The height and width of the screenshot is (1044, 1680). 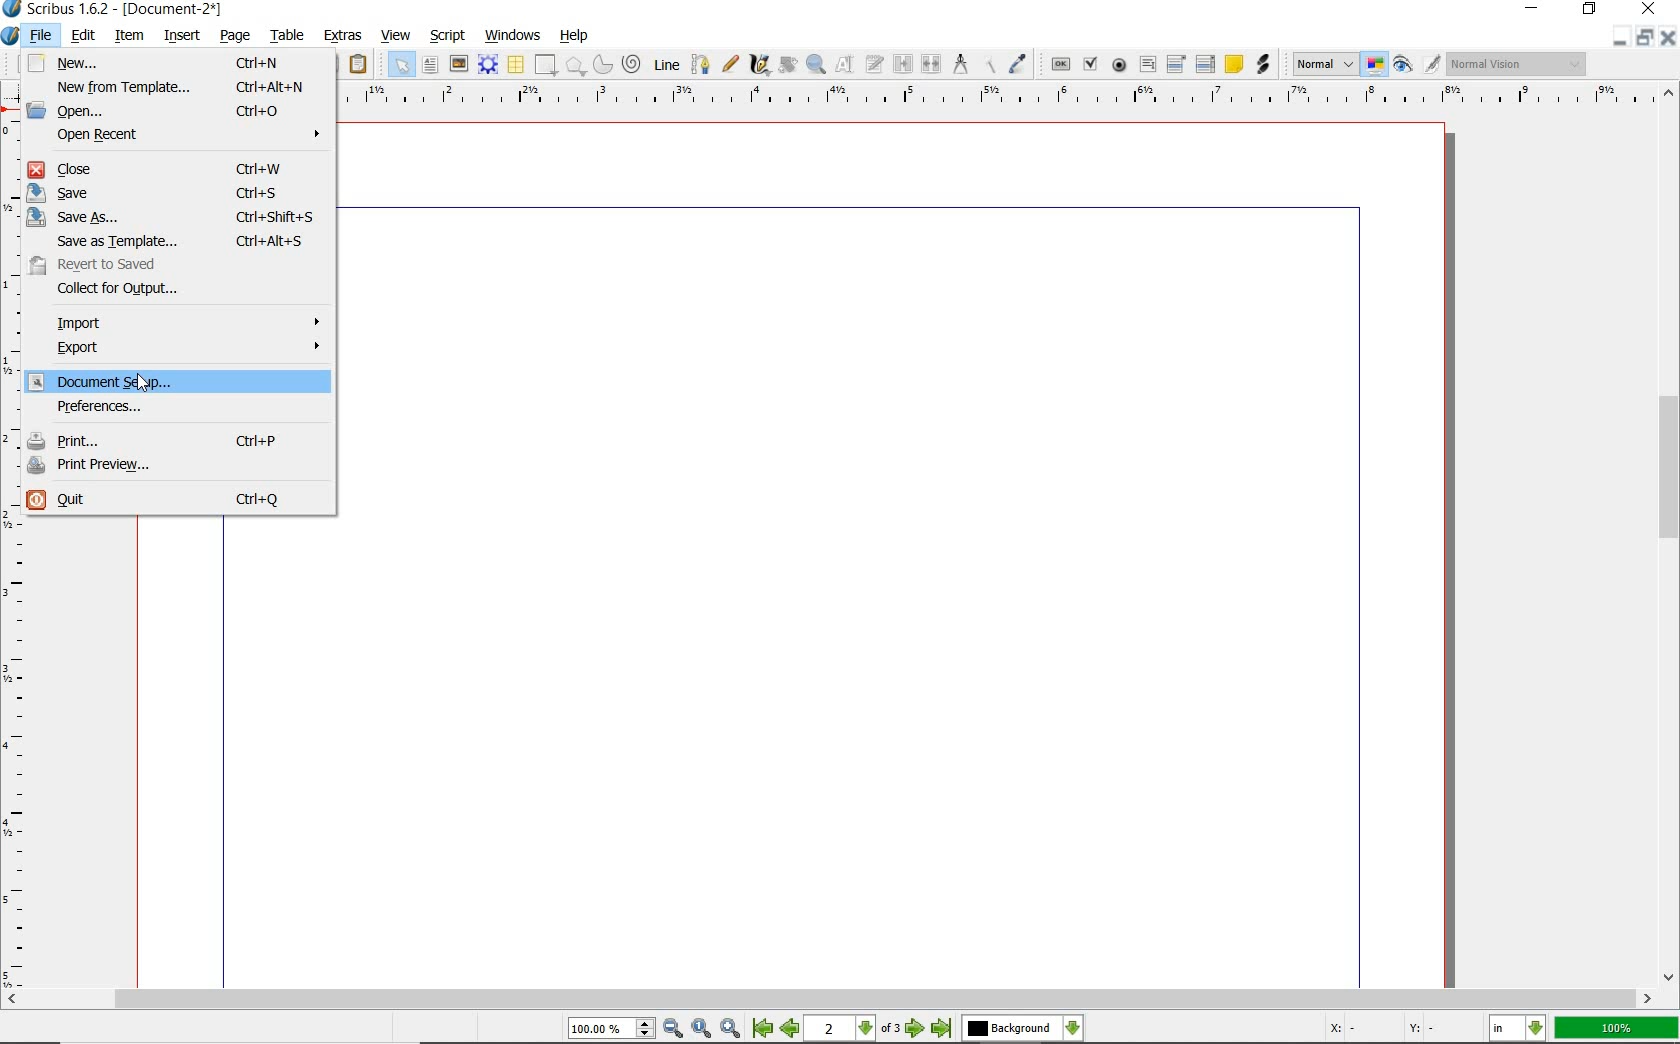 I want to click on table, so click(x=515, y=65).